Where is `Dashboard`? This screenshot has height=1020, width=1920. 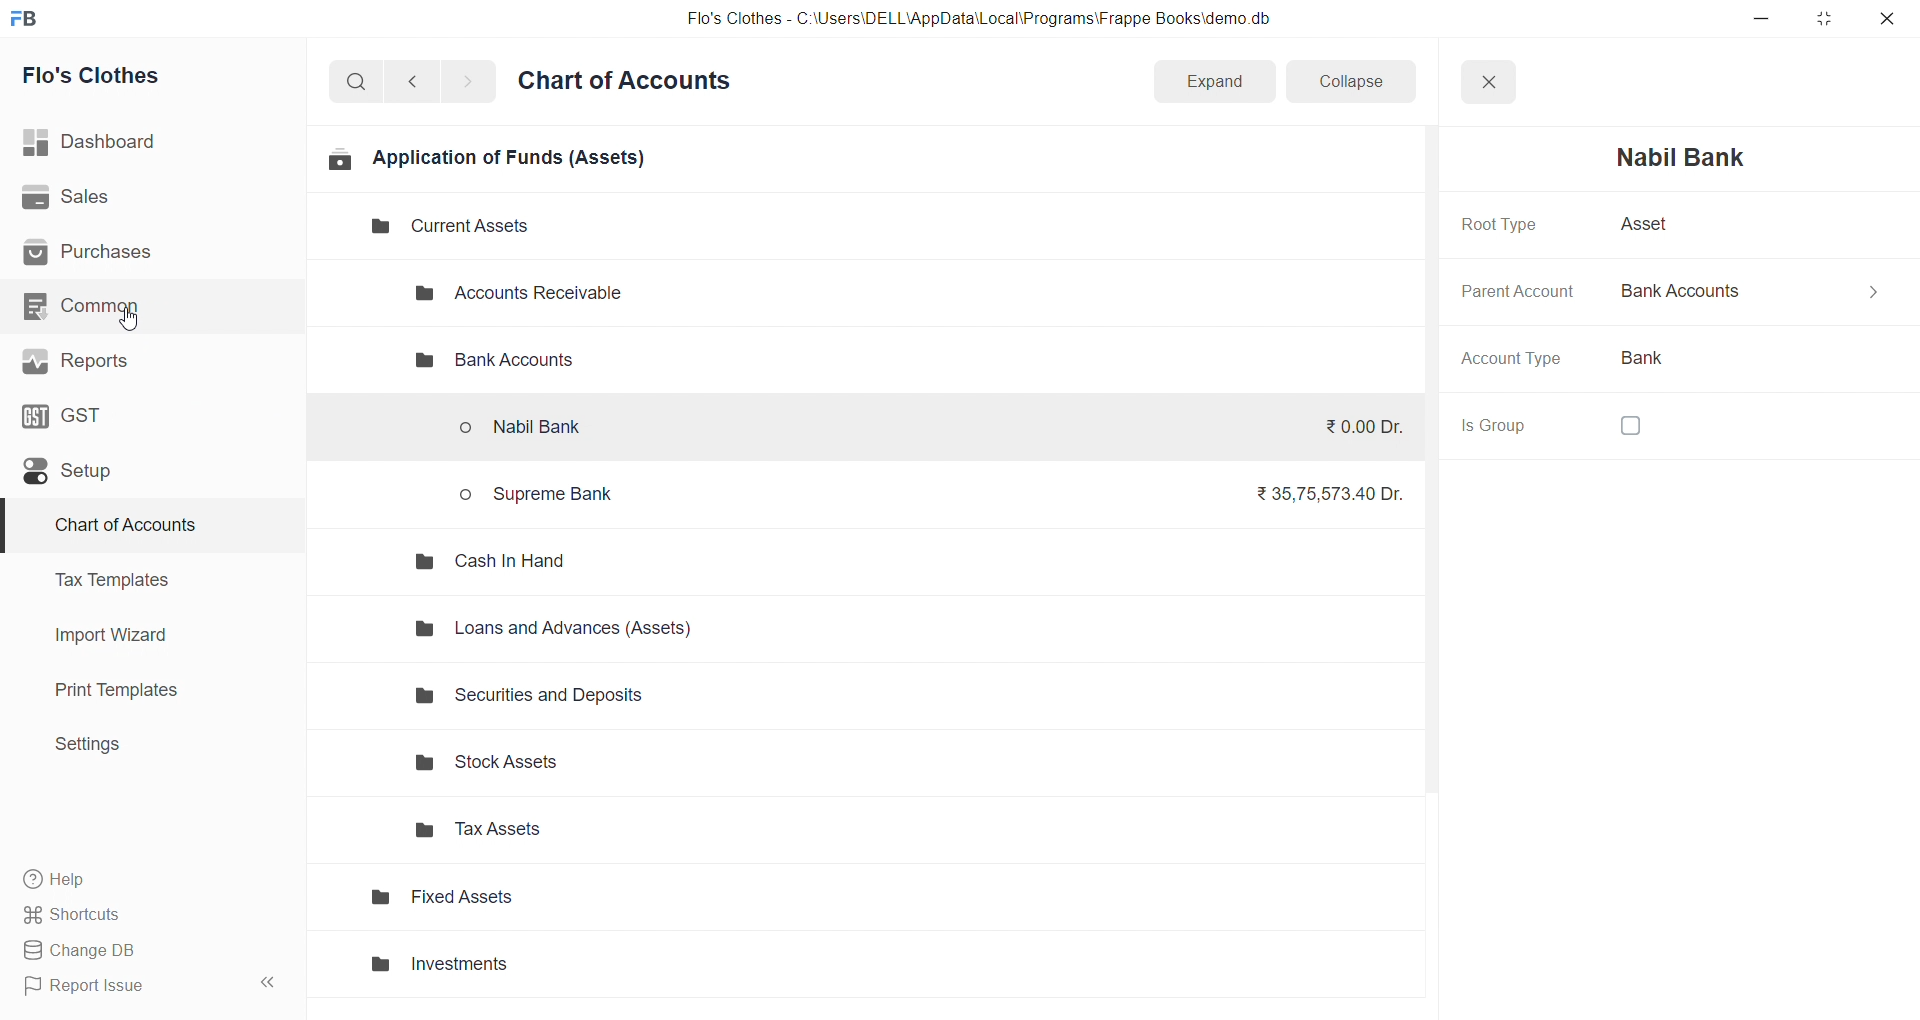 Dashboard is located at coordinates (147, 142).